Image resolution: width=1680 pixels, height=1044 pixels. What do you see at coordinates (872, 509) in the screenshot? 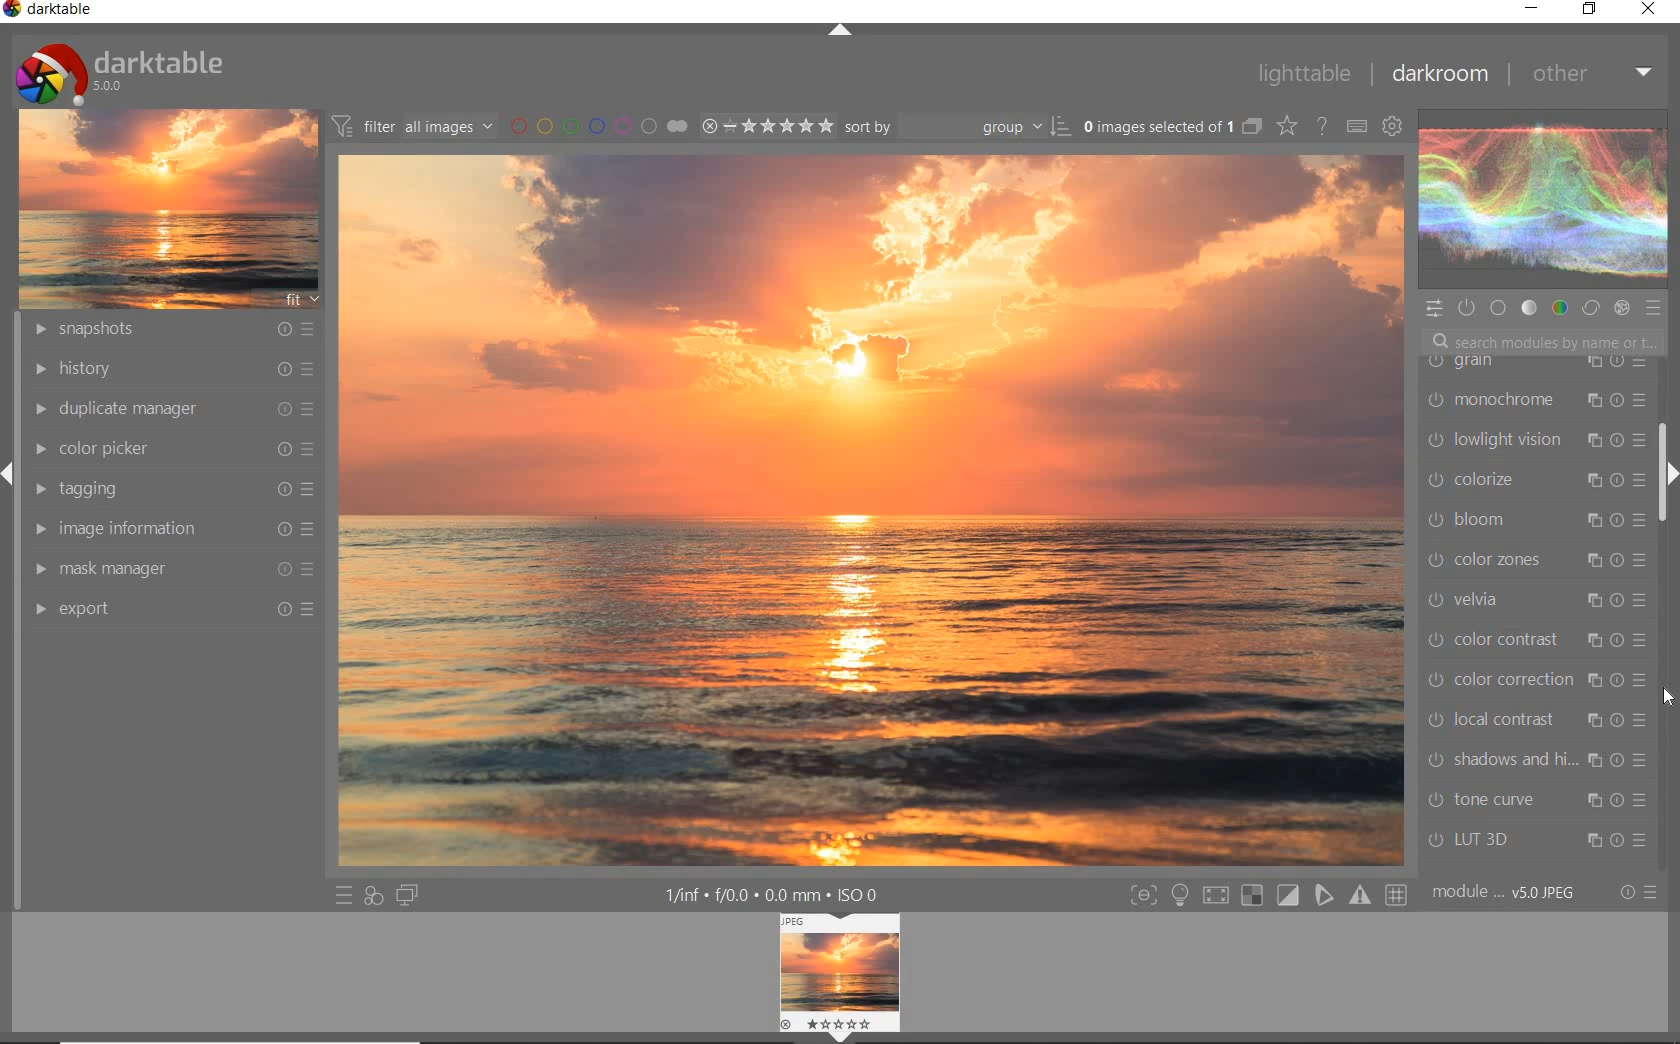
I see `SELECTED IMAGE` at bounding box center [872, 509].